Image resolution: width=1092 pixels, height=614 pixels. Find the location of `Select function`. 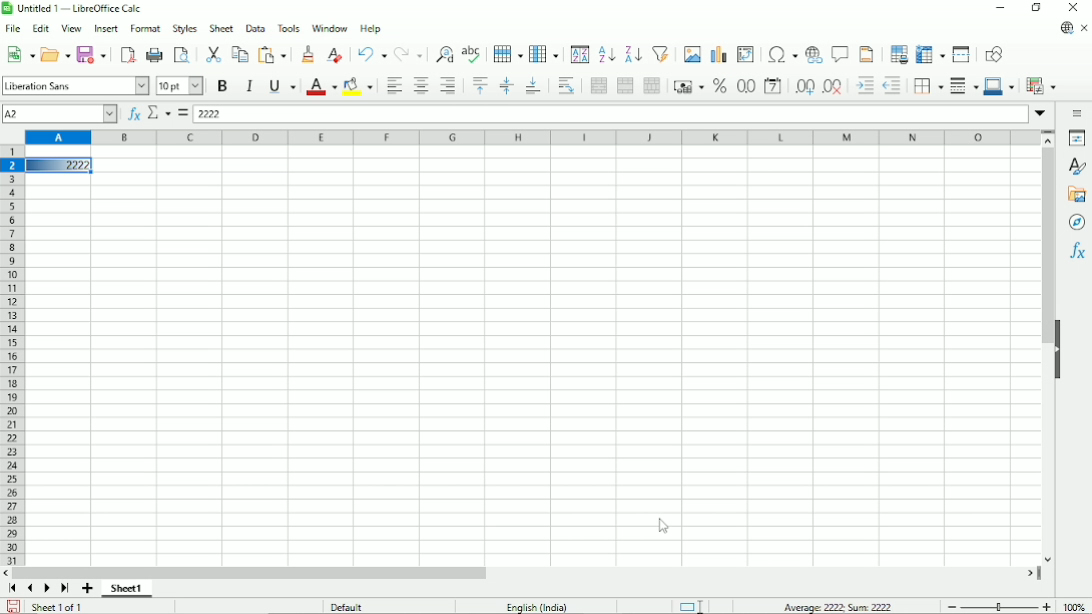

Select function is located at coordinates (159, 112).